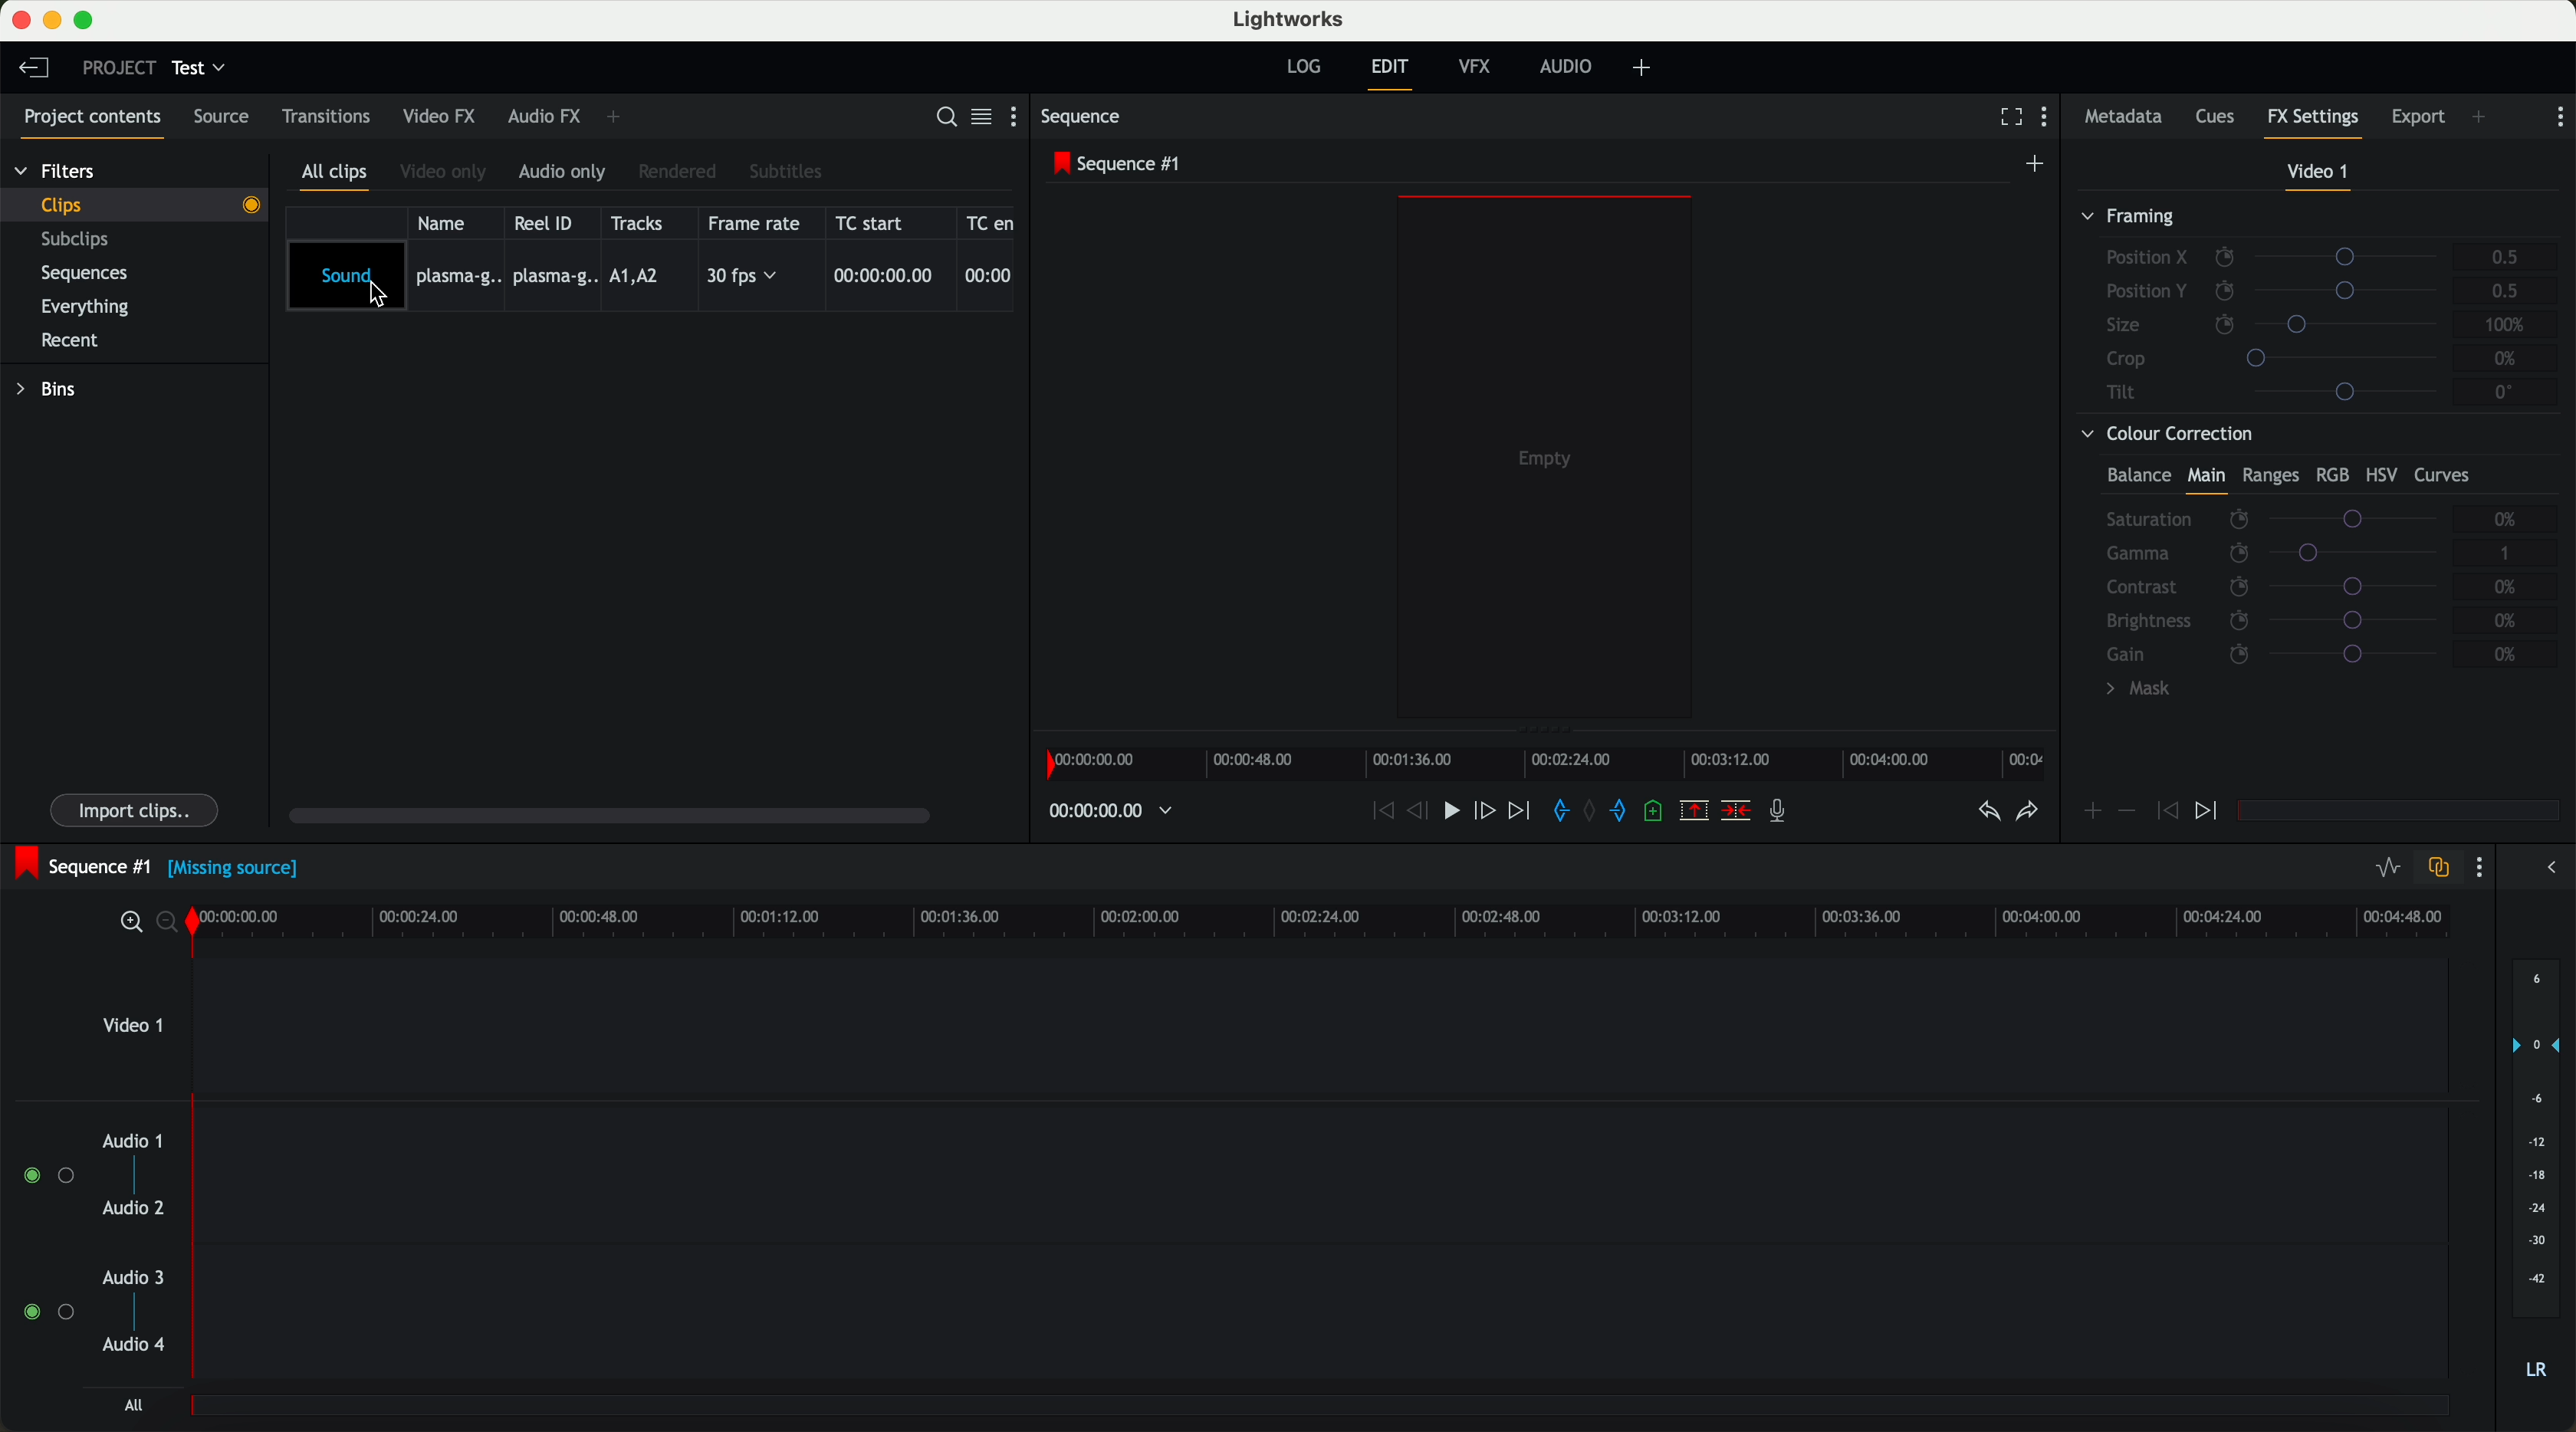 This screenshot has width=2576, height=1432. What do you see at coordinates (1378, 812) in the screenshot?
I see `move backward` at bounding box center [1378, 812].